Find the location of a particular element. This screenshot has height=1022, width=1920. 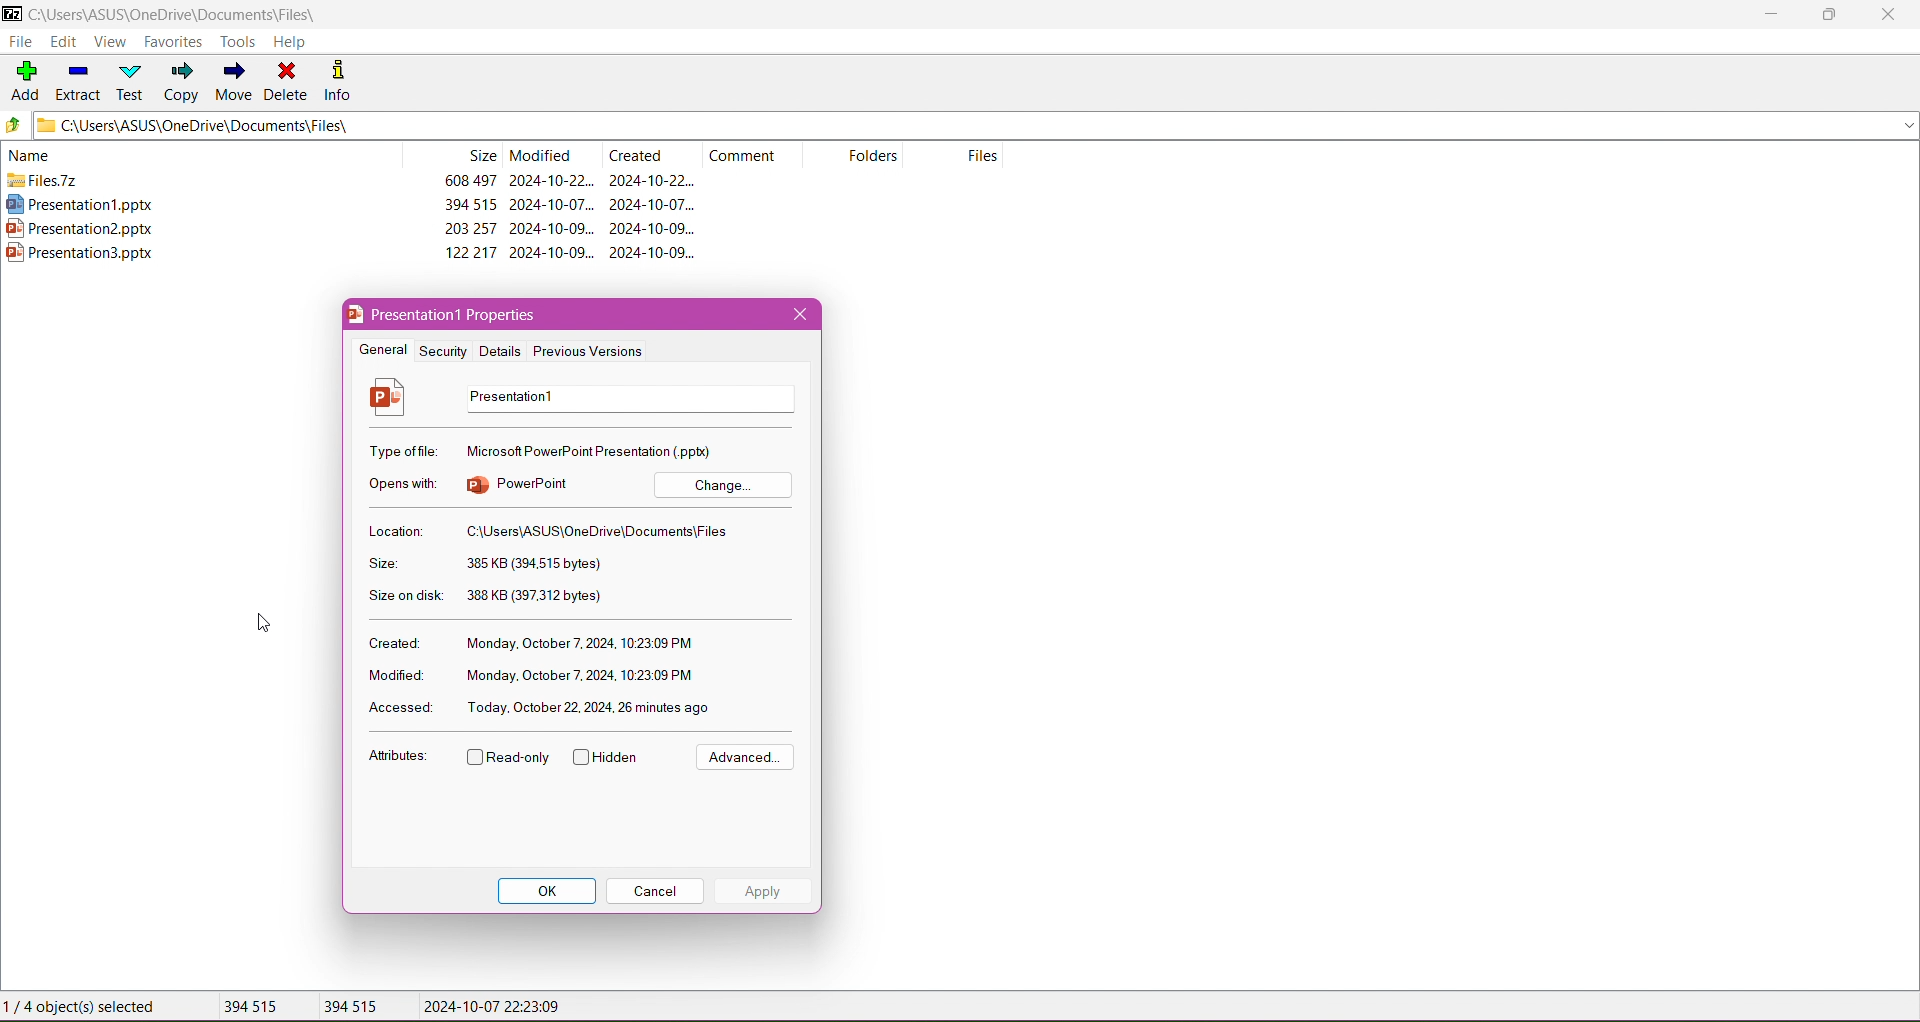

Close is located at coordinates (1887, 18).